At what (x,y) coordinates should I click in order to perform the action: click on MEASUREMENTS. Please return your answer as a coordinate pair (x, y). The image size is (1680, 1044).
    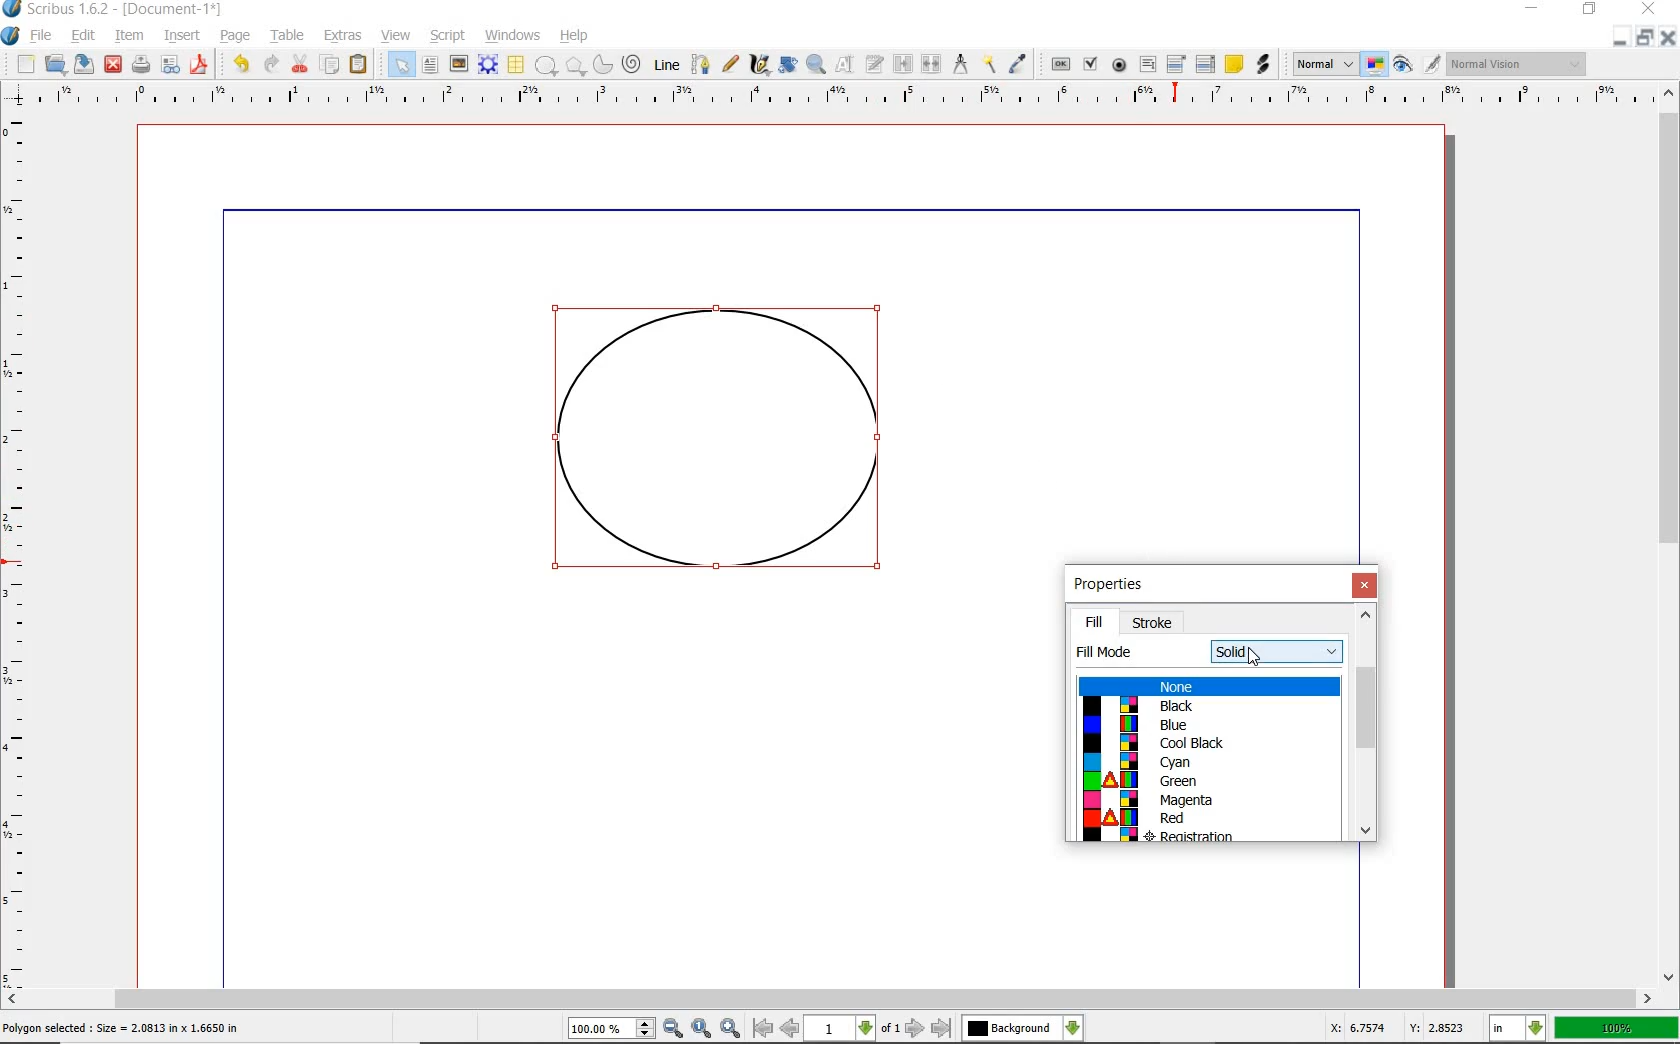
    Looking at the image, I should click on (960, 65).